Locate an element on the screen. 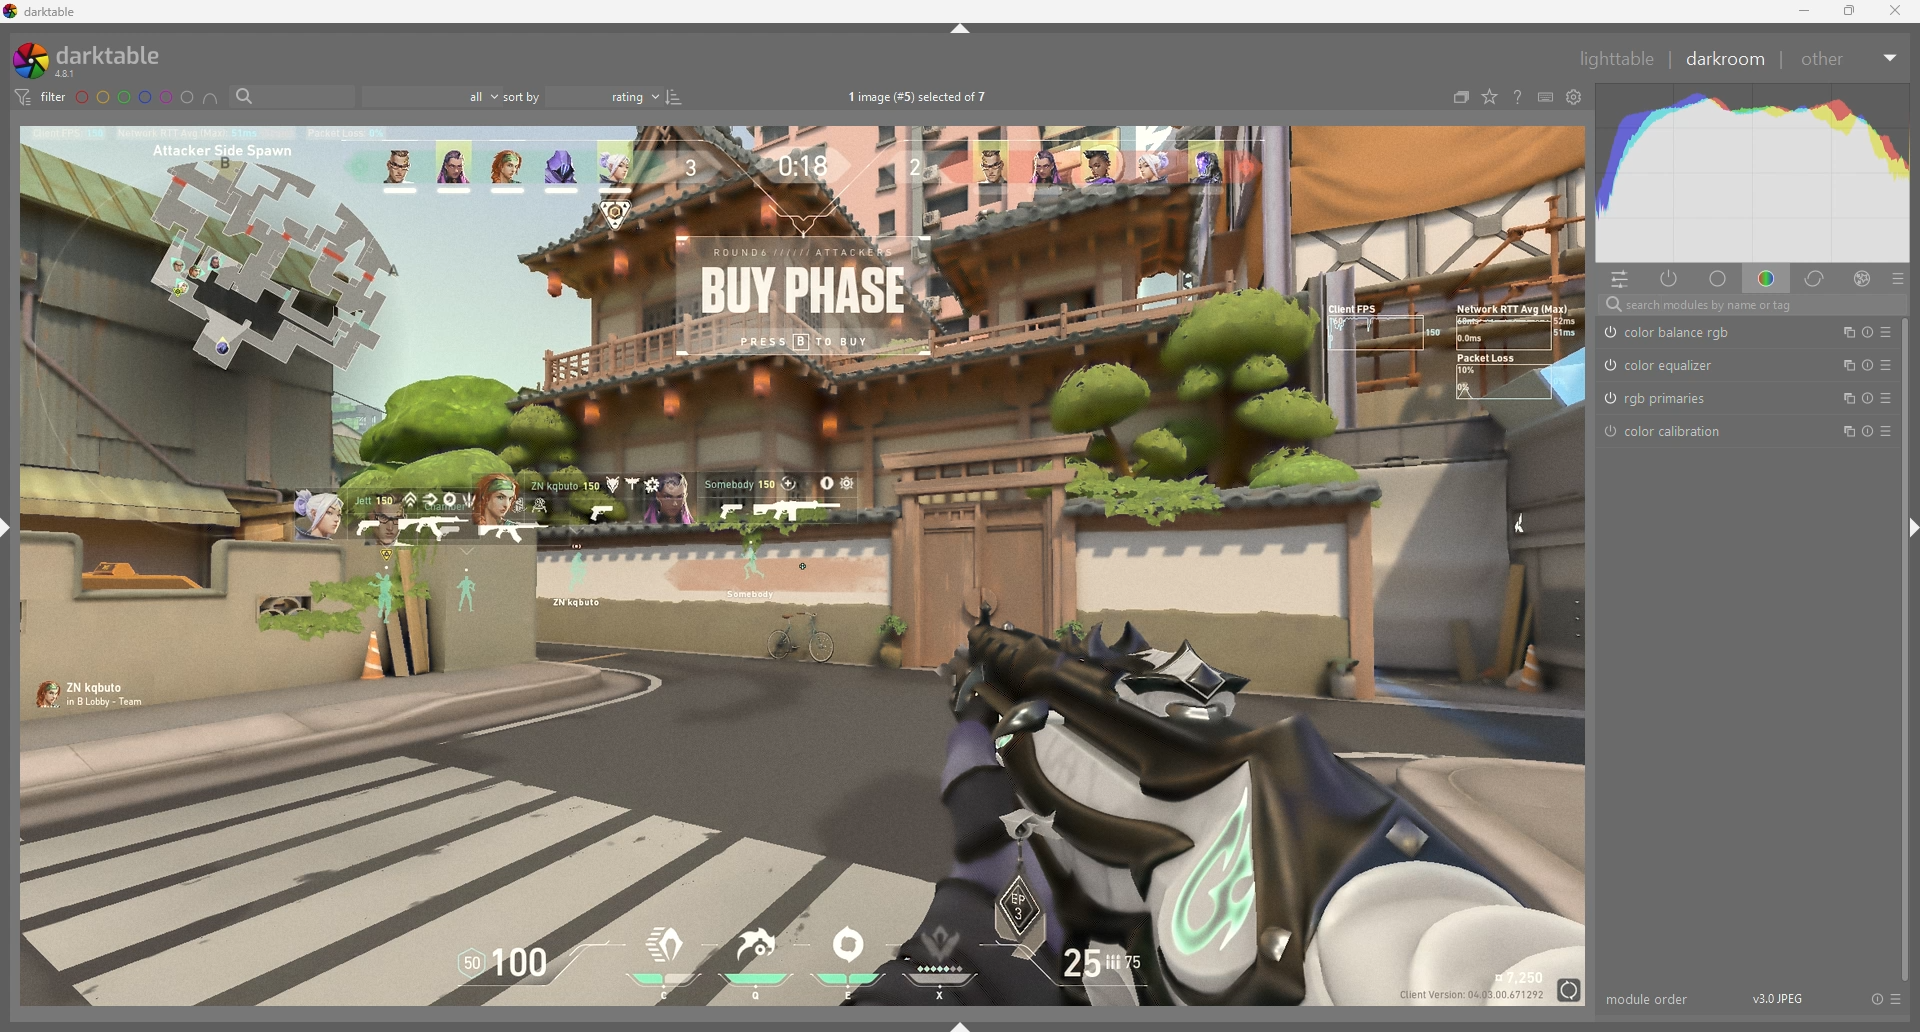 This screenshot has width=1920, height=1032. show is located at coordinates (966, 1026).